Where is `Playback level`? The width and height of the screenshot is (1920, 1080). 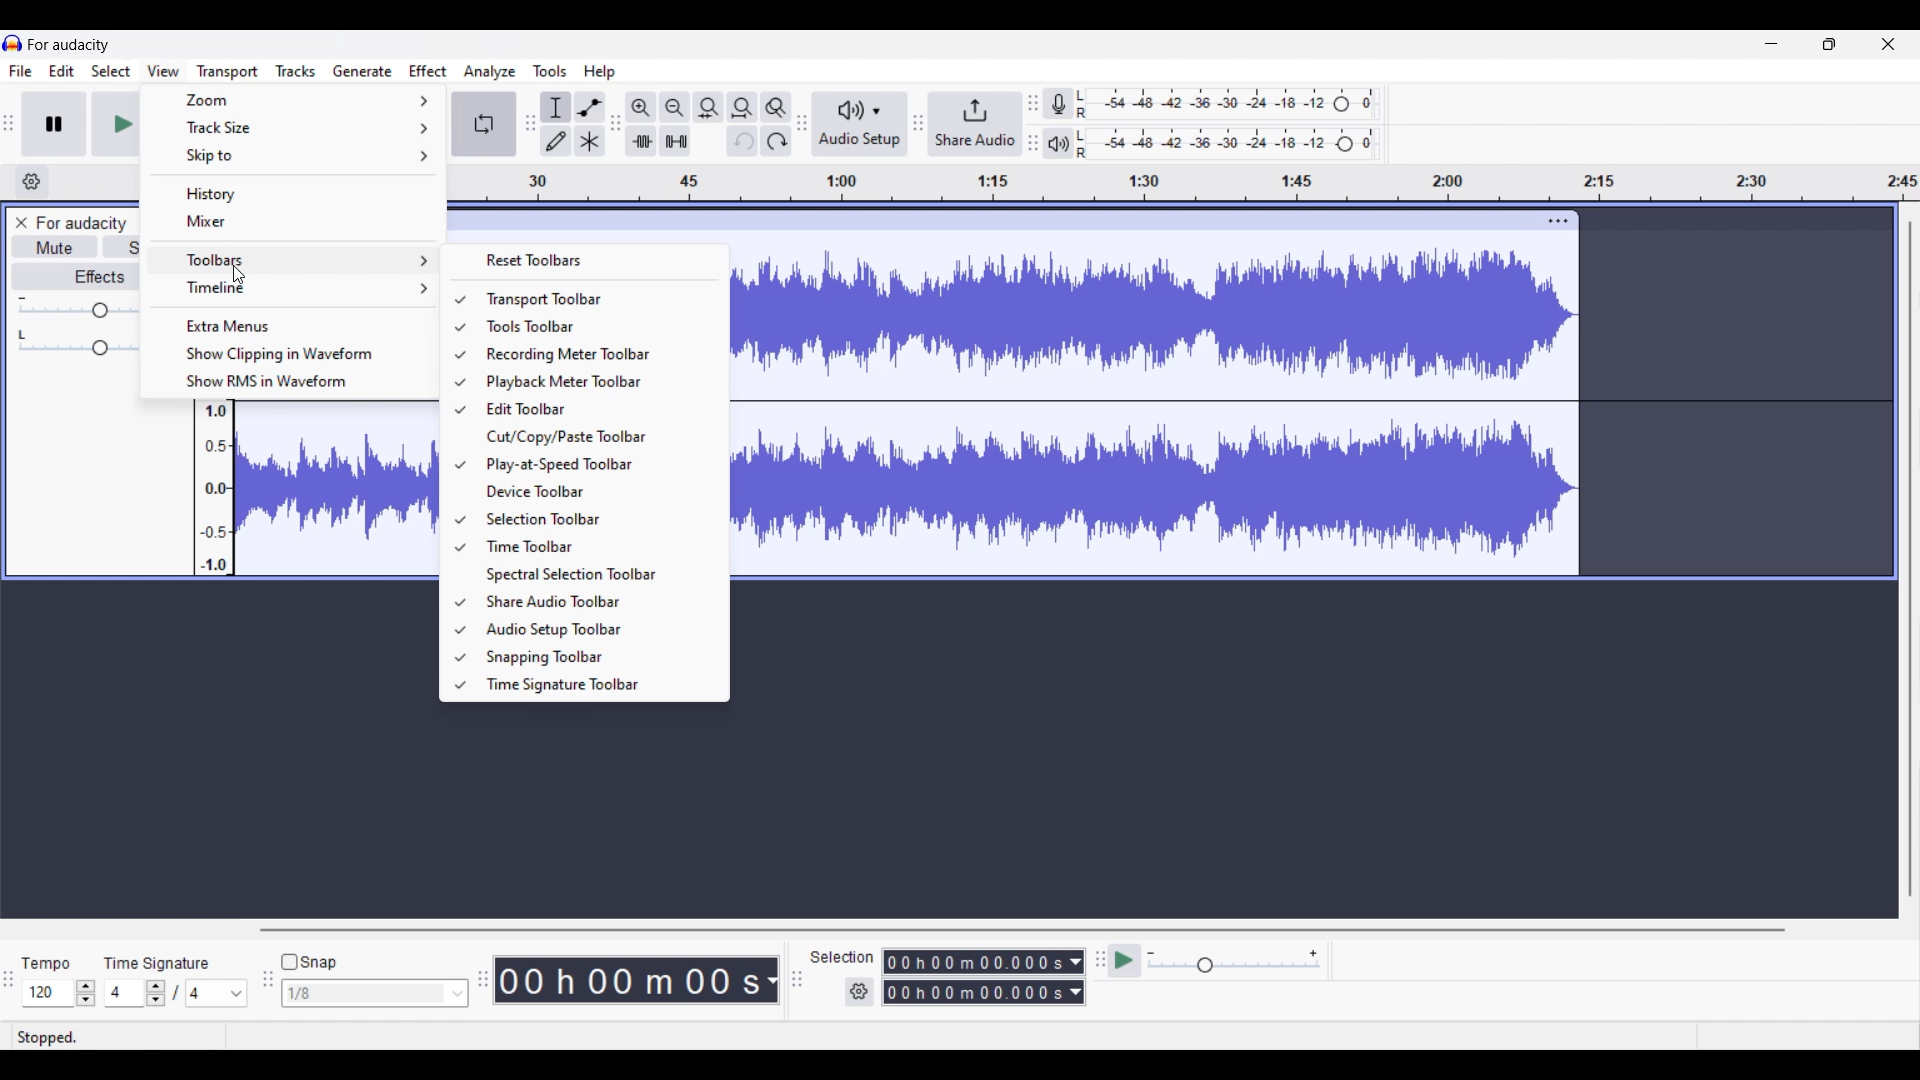 Playback level is located at coordinates (1228, 145).